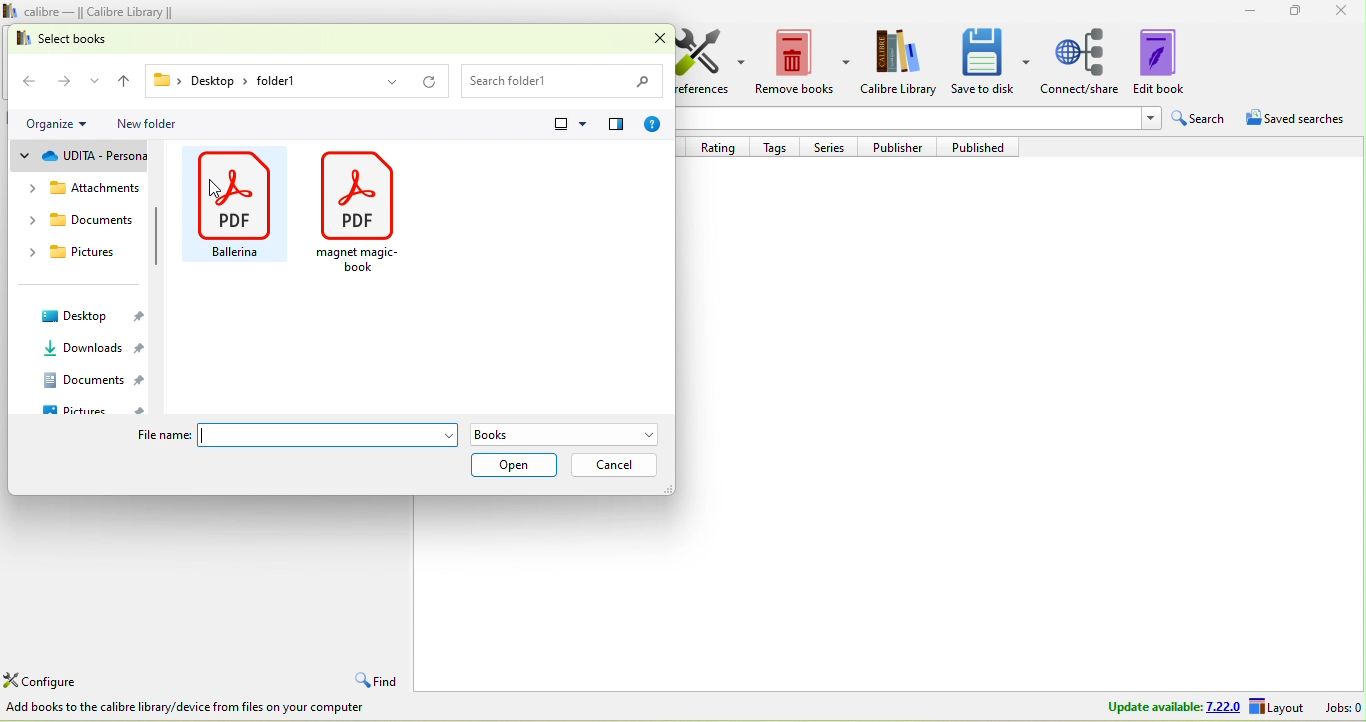  What do you see at coordinates (1149, 119) in the screenshot?
I see `Drop-down ` at bounding box center [1149, 119].